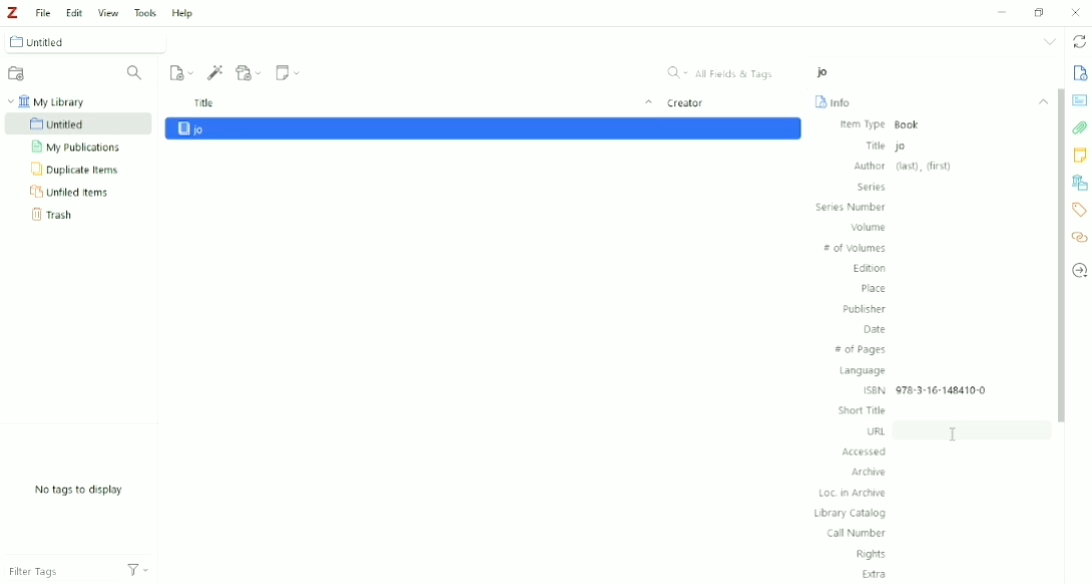  What do you see at coordinates (853, 494) in the screenshot?
I see `Loc. in Archive` at bounding box center [853, 494].